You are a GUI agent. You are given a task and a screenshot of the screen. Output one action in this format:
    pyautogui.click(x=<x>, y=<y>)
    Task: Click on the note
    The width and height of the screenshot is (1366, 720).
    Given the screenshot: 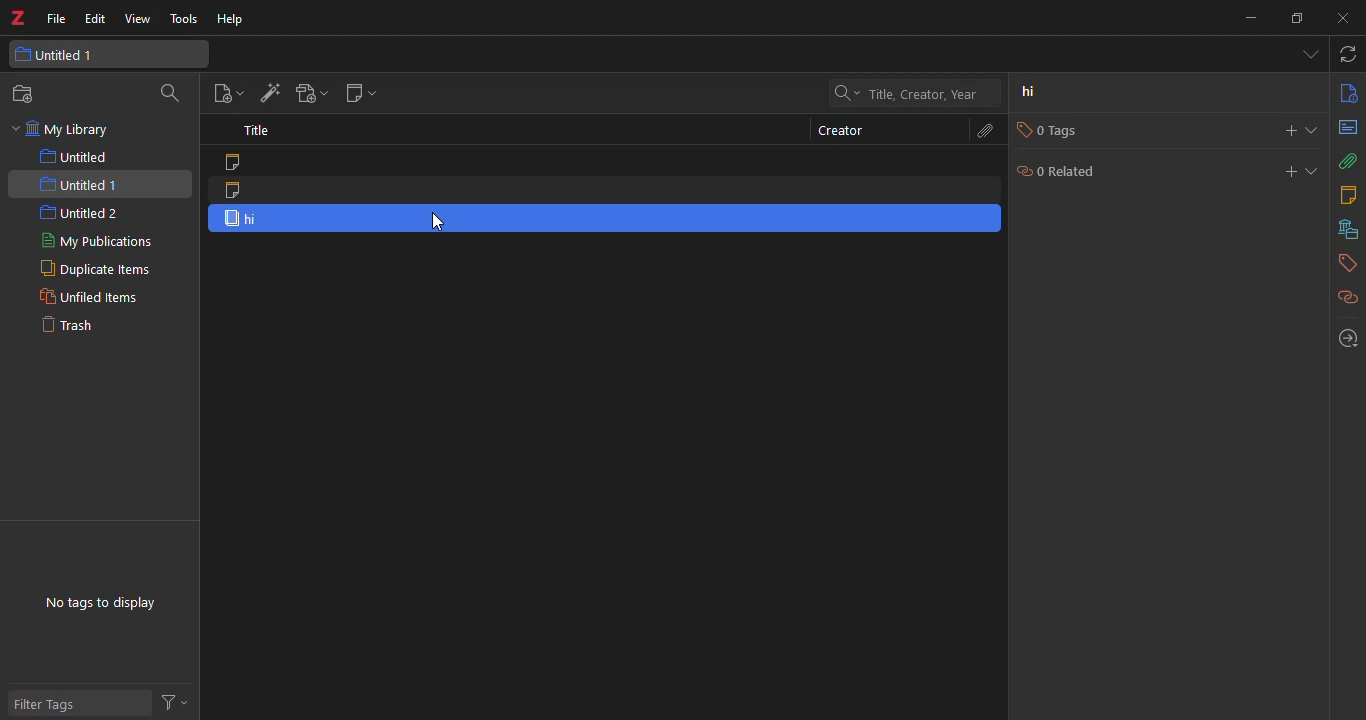 What is the action you would take?
    pyautogui.click(x=238, y=161)
    